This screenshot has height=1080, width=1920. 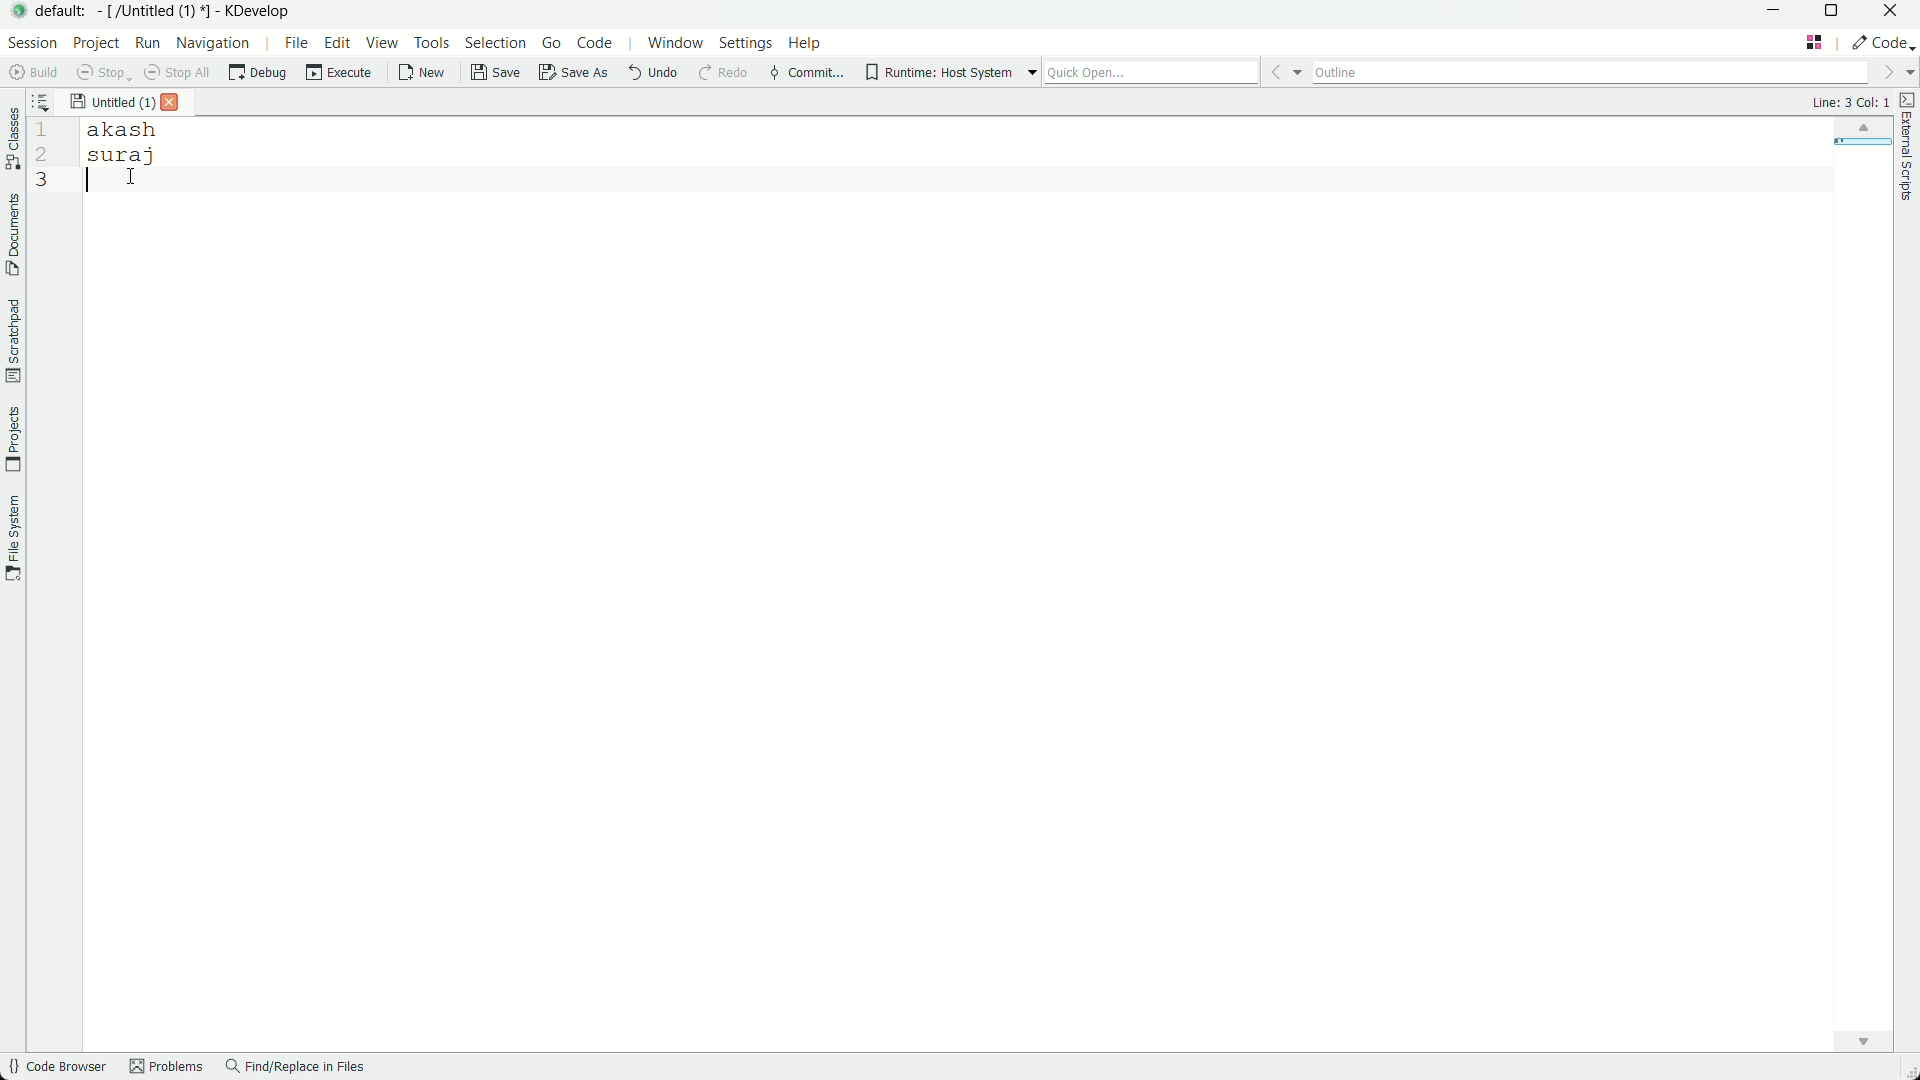 What do you see at coordinates (1908, 147) in the screenshot?
I see `toggle external scripts` at bounding box center [1908, 147].